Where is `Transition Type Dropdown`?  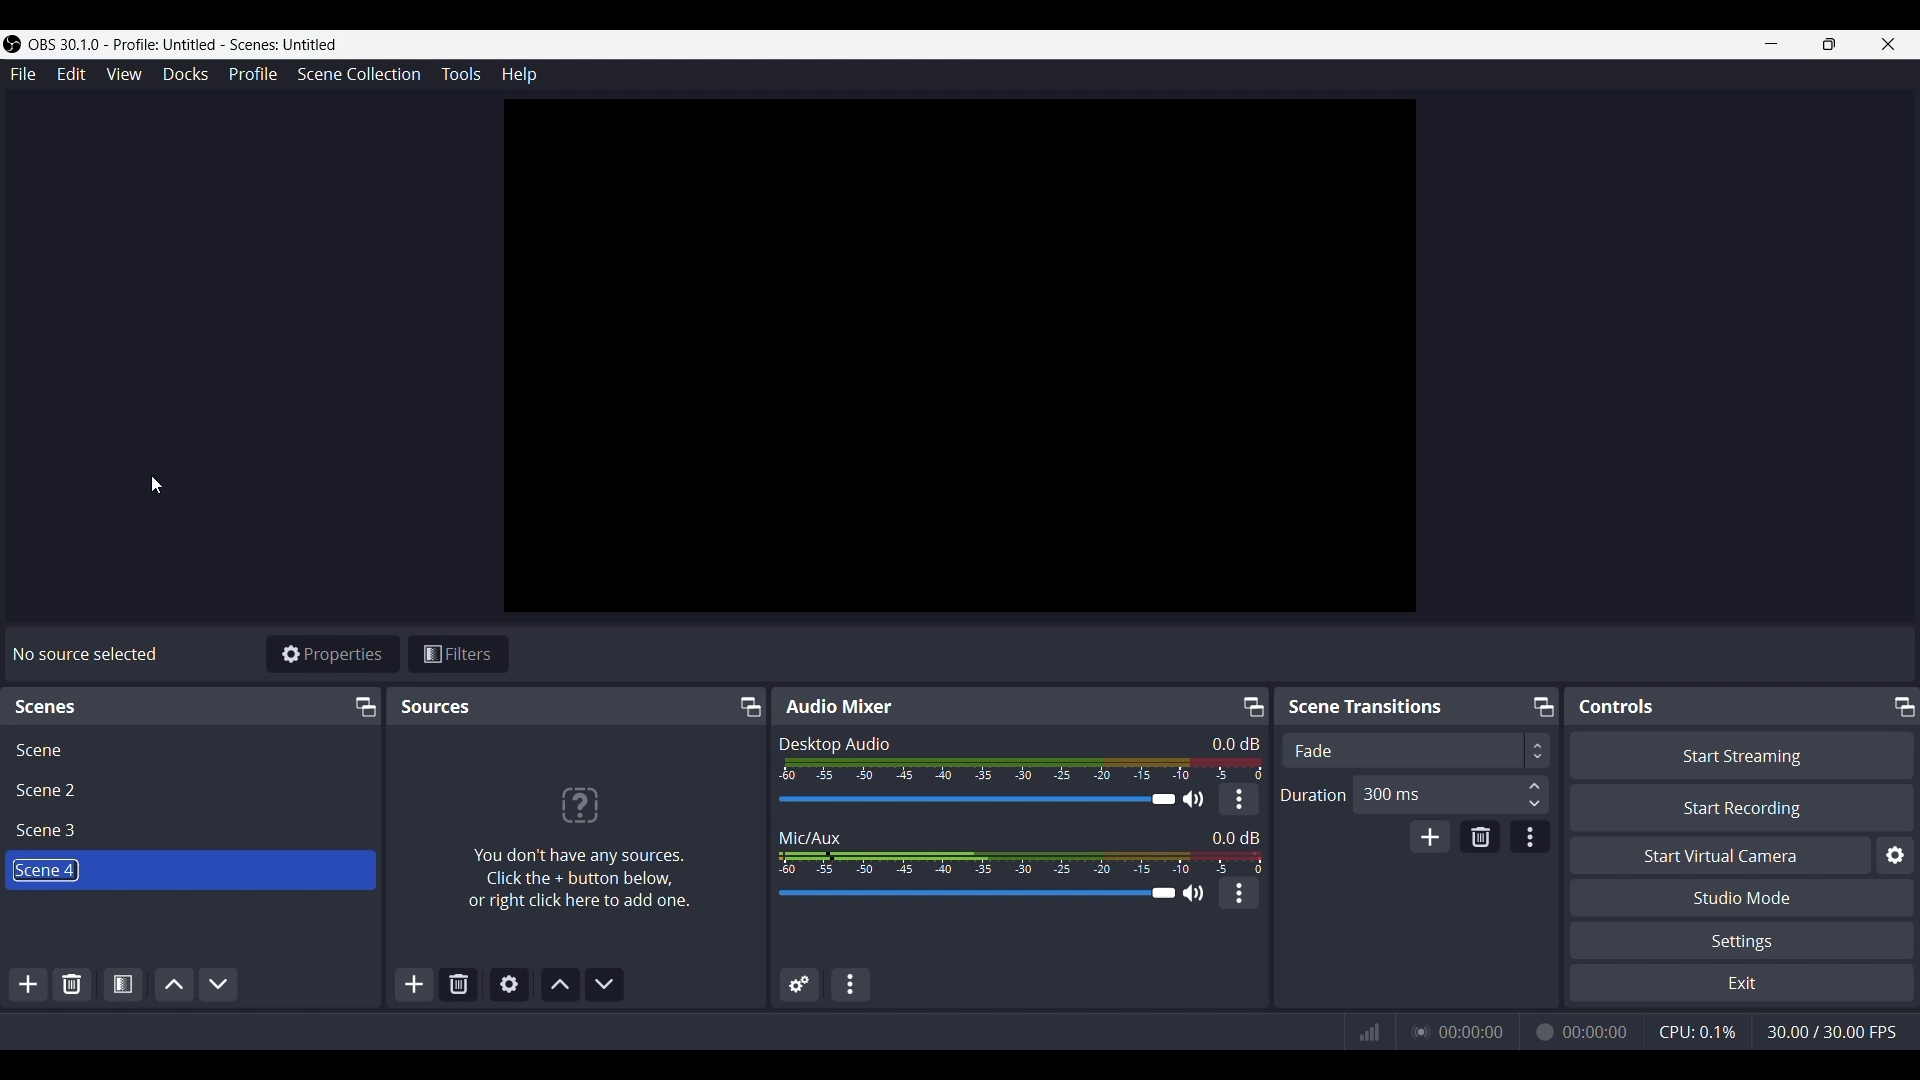
Transition Type Dropdown is located at coordinates (1645, 750).